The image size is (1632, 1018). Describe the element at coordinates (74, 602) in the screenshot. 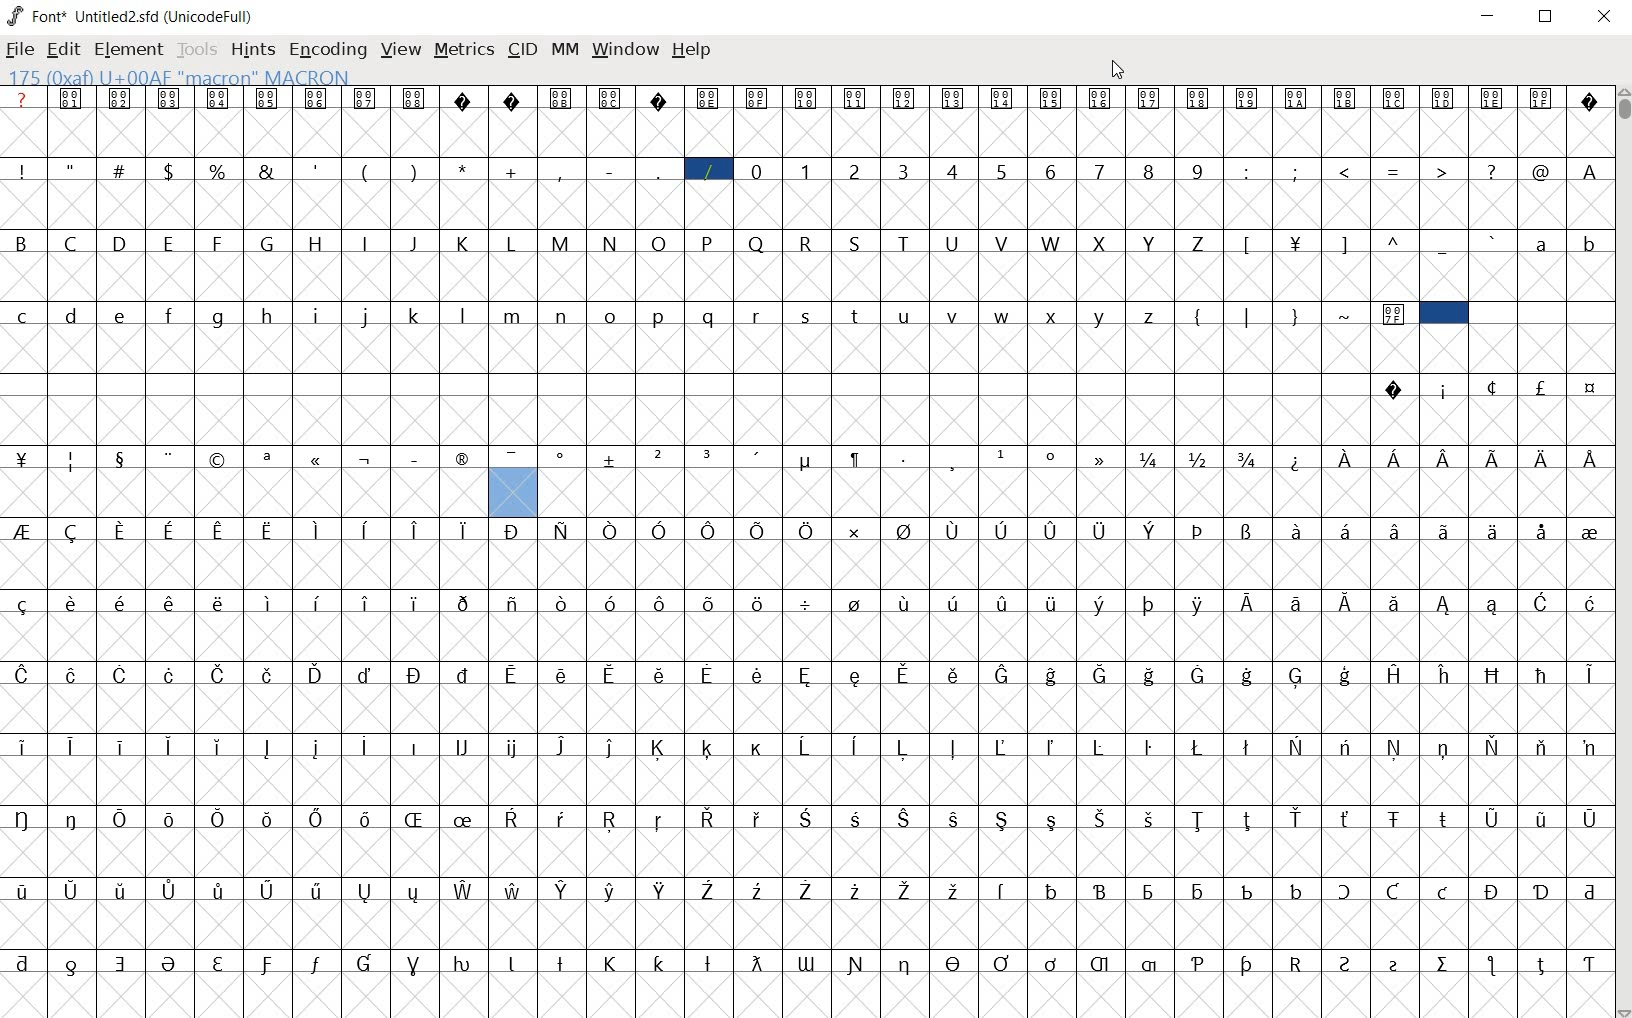

I see `Symbol` at that location.